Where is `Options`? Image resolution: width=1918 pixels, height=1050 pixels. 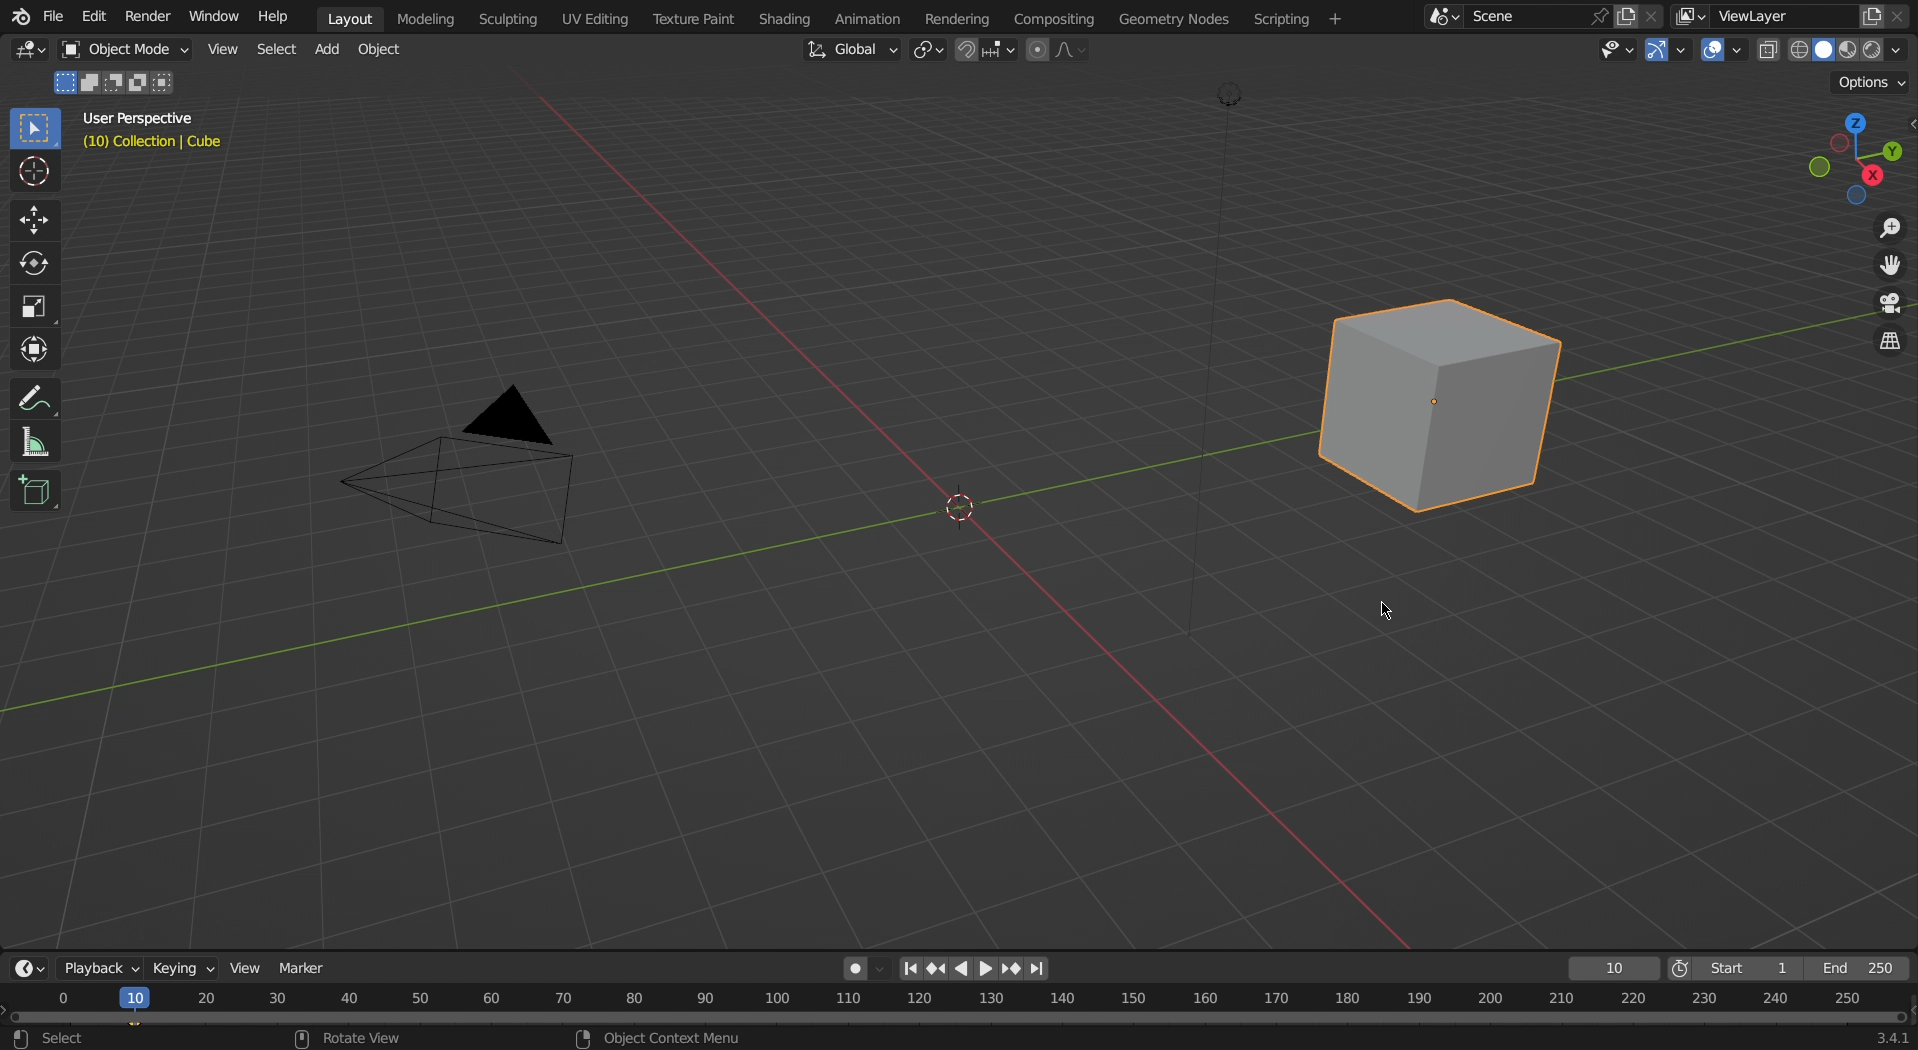
Options is located at coordinates (1874, 81).